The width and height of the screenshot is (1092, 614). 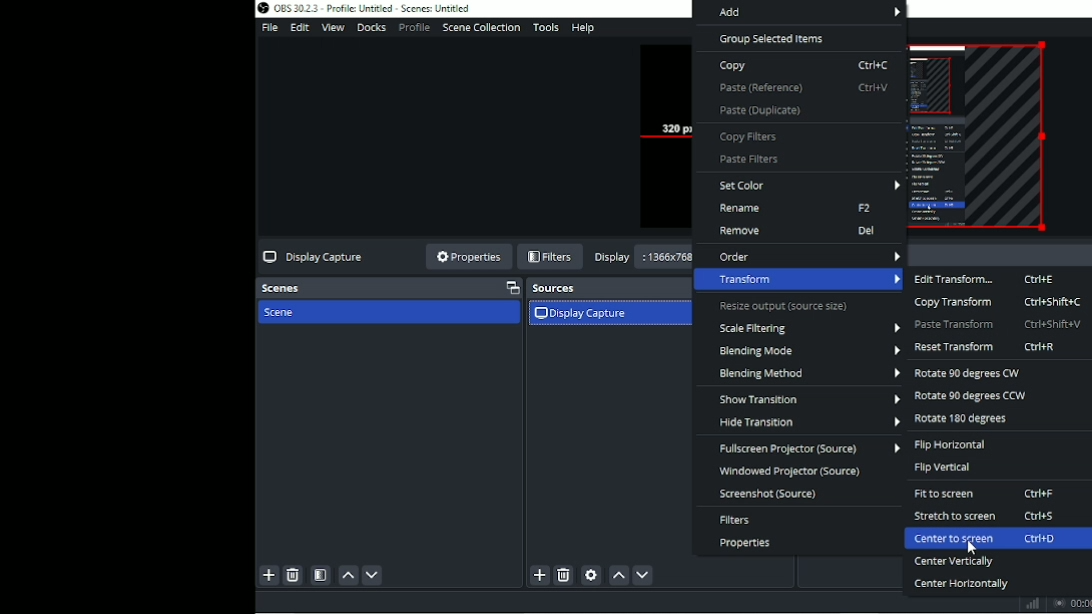 I want to click on Paste (Reference), so click(x=801, y=89).